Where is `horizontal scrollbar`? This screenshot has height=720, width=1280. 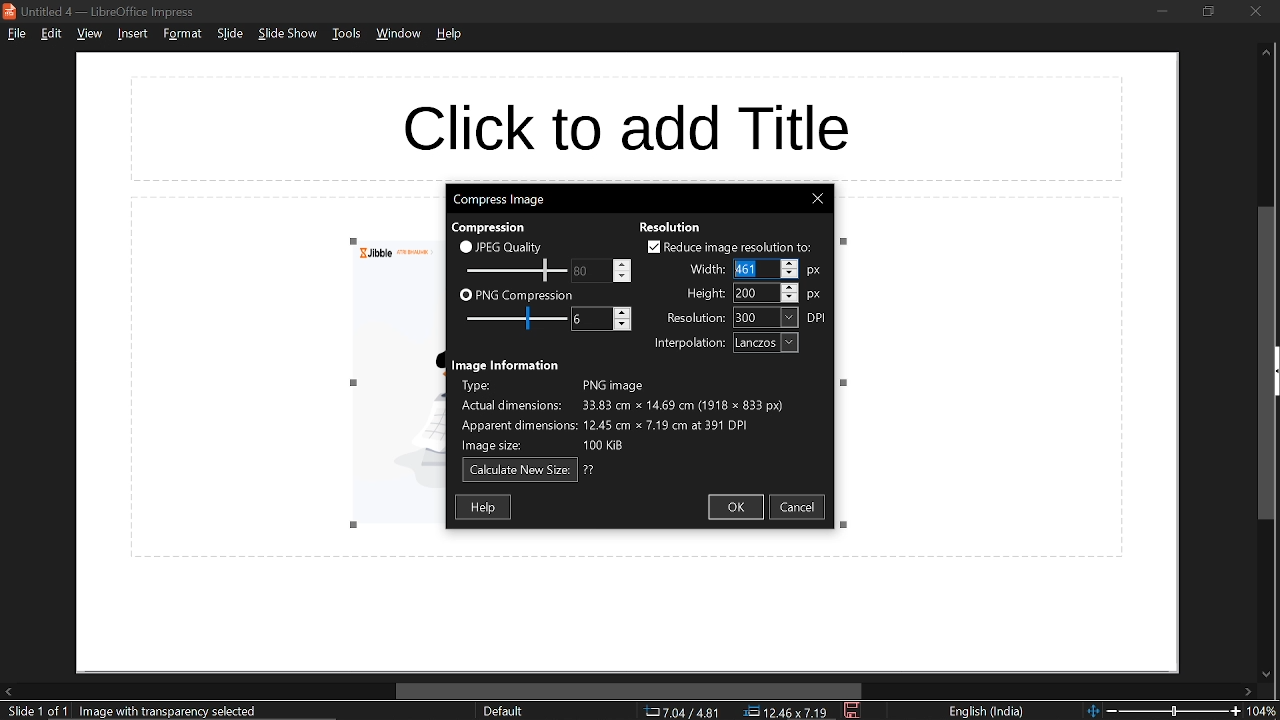 horizontal scrollbar is located at coordinates (625, 690).